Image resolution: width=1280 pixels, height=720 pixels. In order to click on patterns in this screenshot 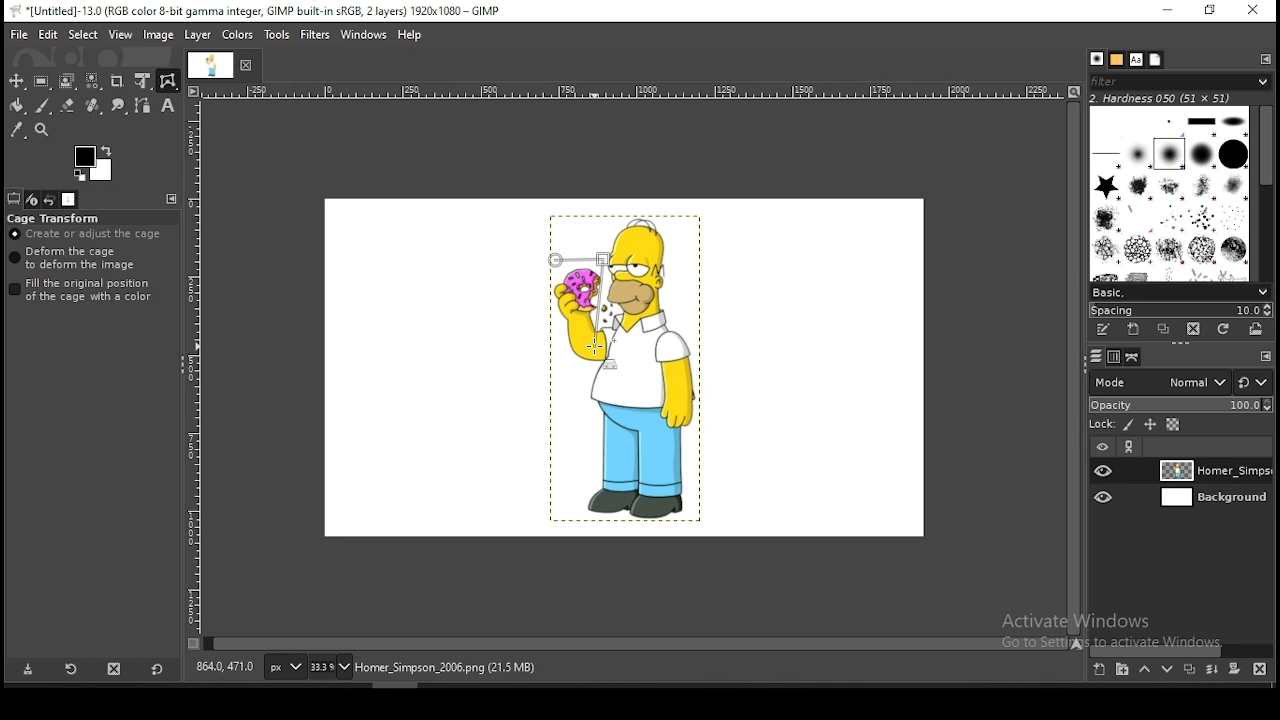, I will do `click(1116, 60)`.